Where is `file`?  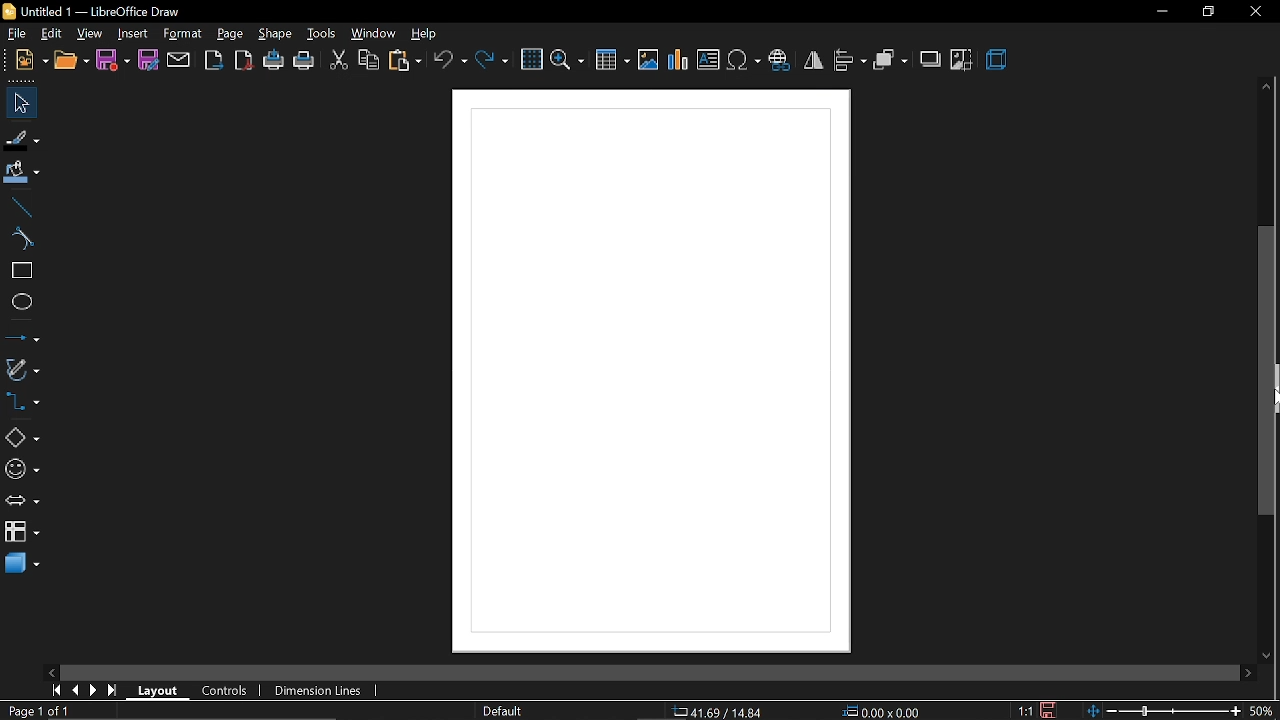
file is located at coordinates (16, 33).